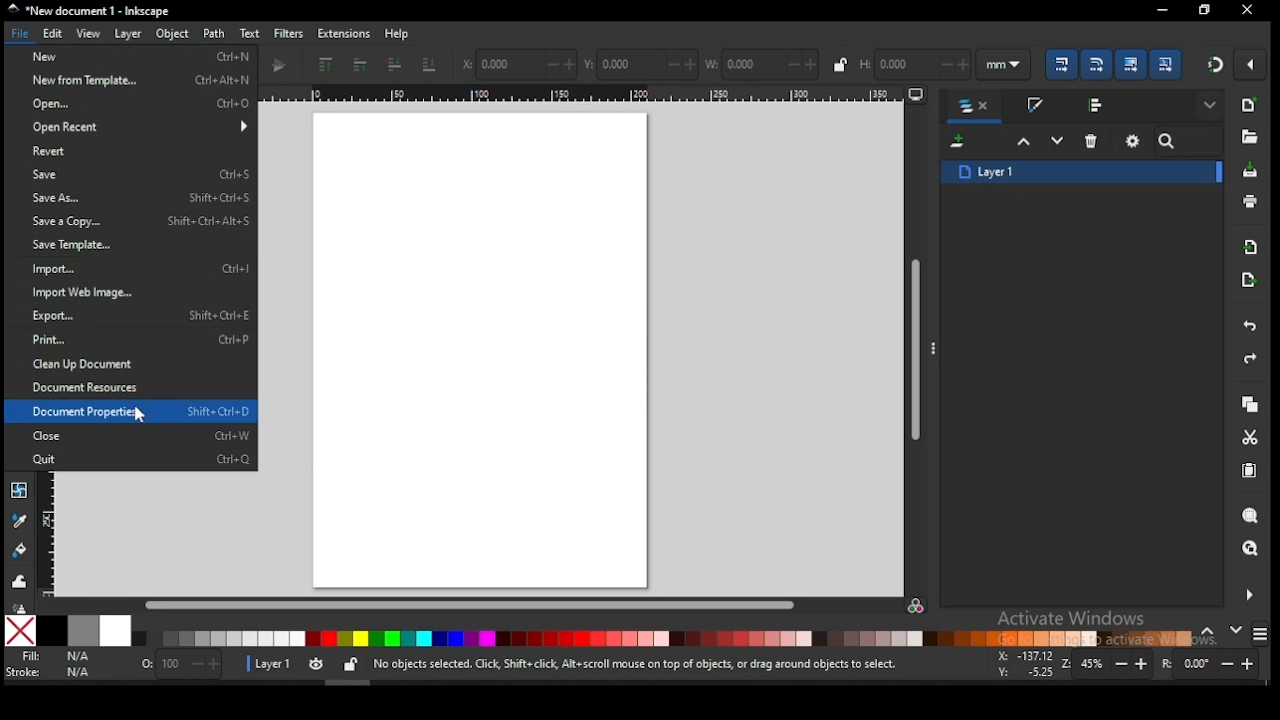  I want to click on height of selection, so click(913, 62).